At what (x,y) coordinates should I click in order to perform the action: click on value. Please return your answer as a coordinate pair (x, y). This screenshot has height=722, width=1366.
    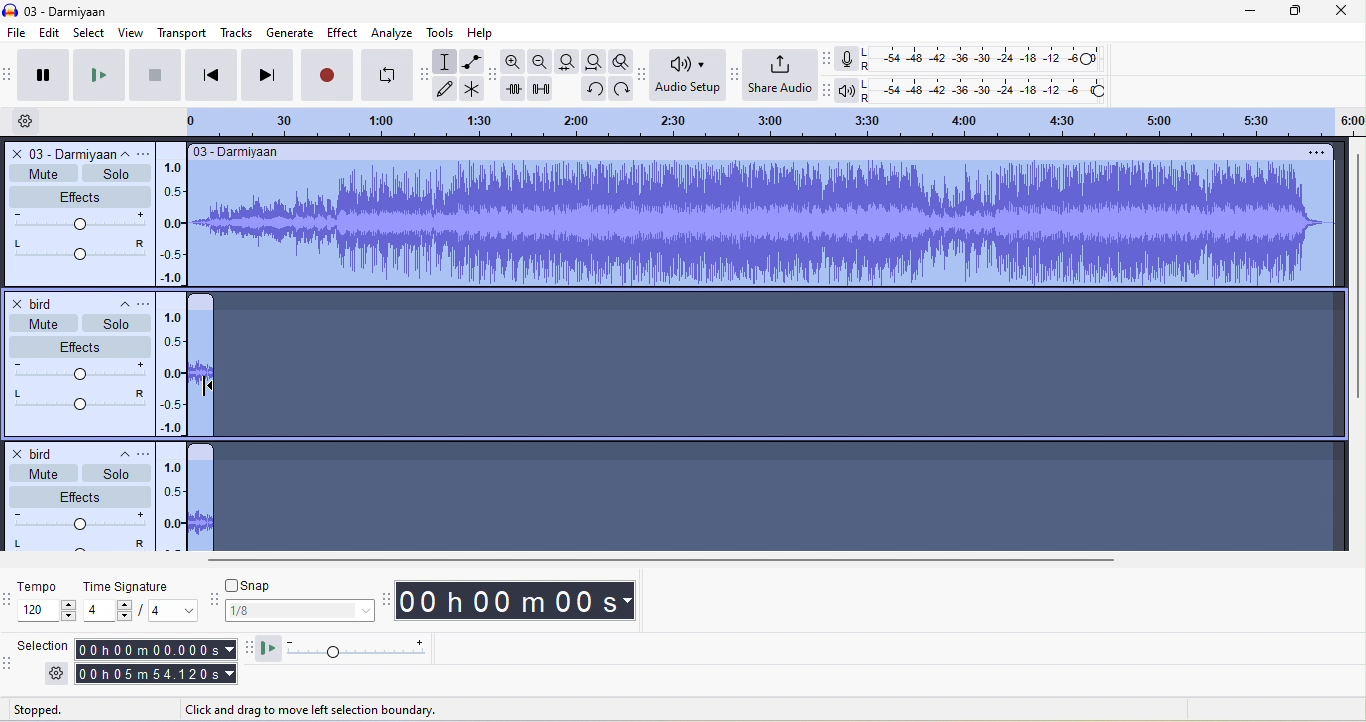
    Looking at the image, I should click on (164, 612).